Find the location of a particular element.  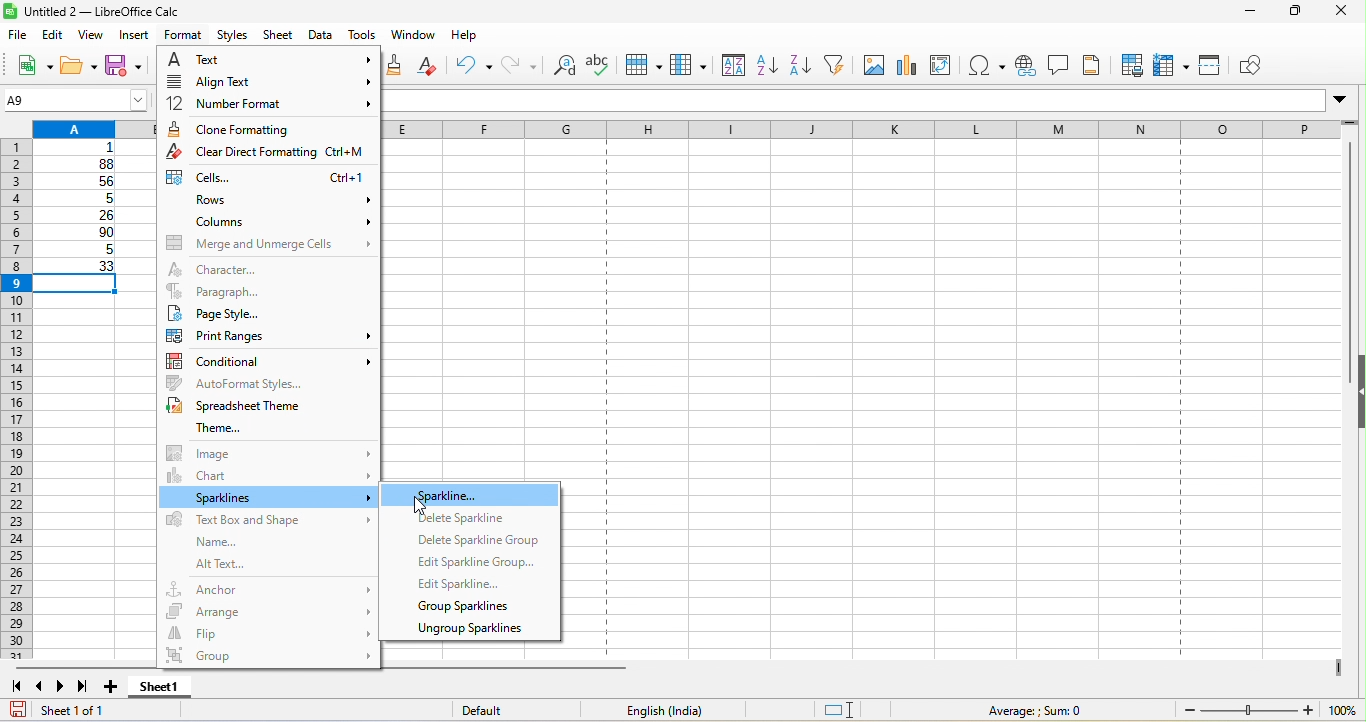

file is located at coordinates (16, 33).